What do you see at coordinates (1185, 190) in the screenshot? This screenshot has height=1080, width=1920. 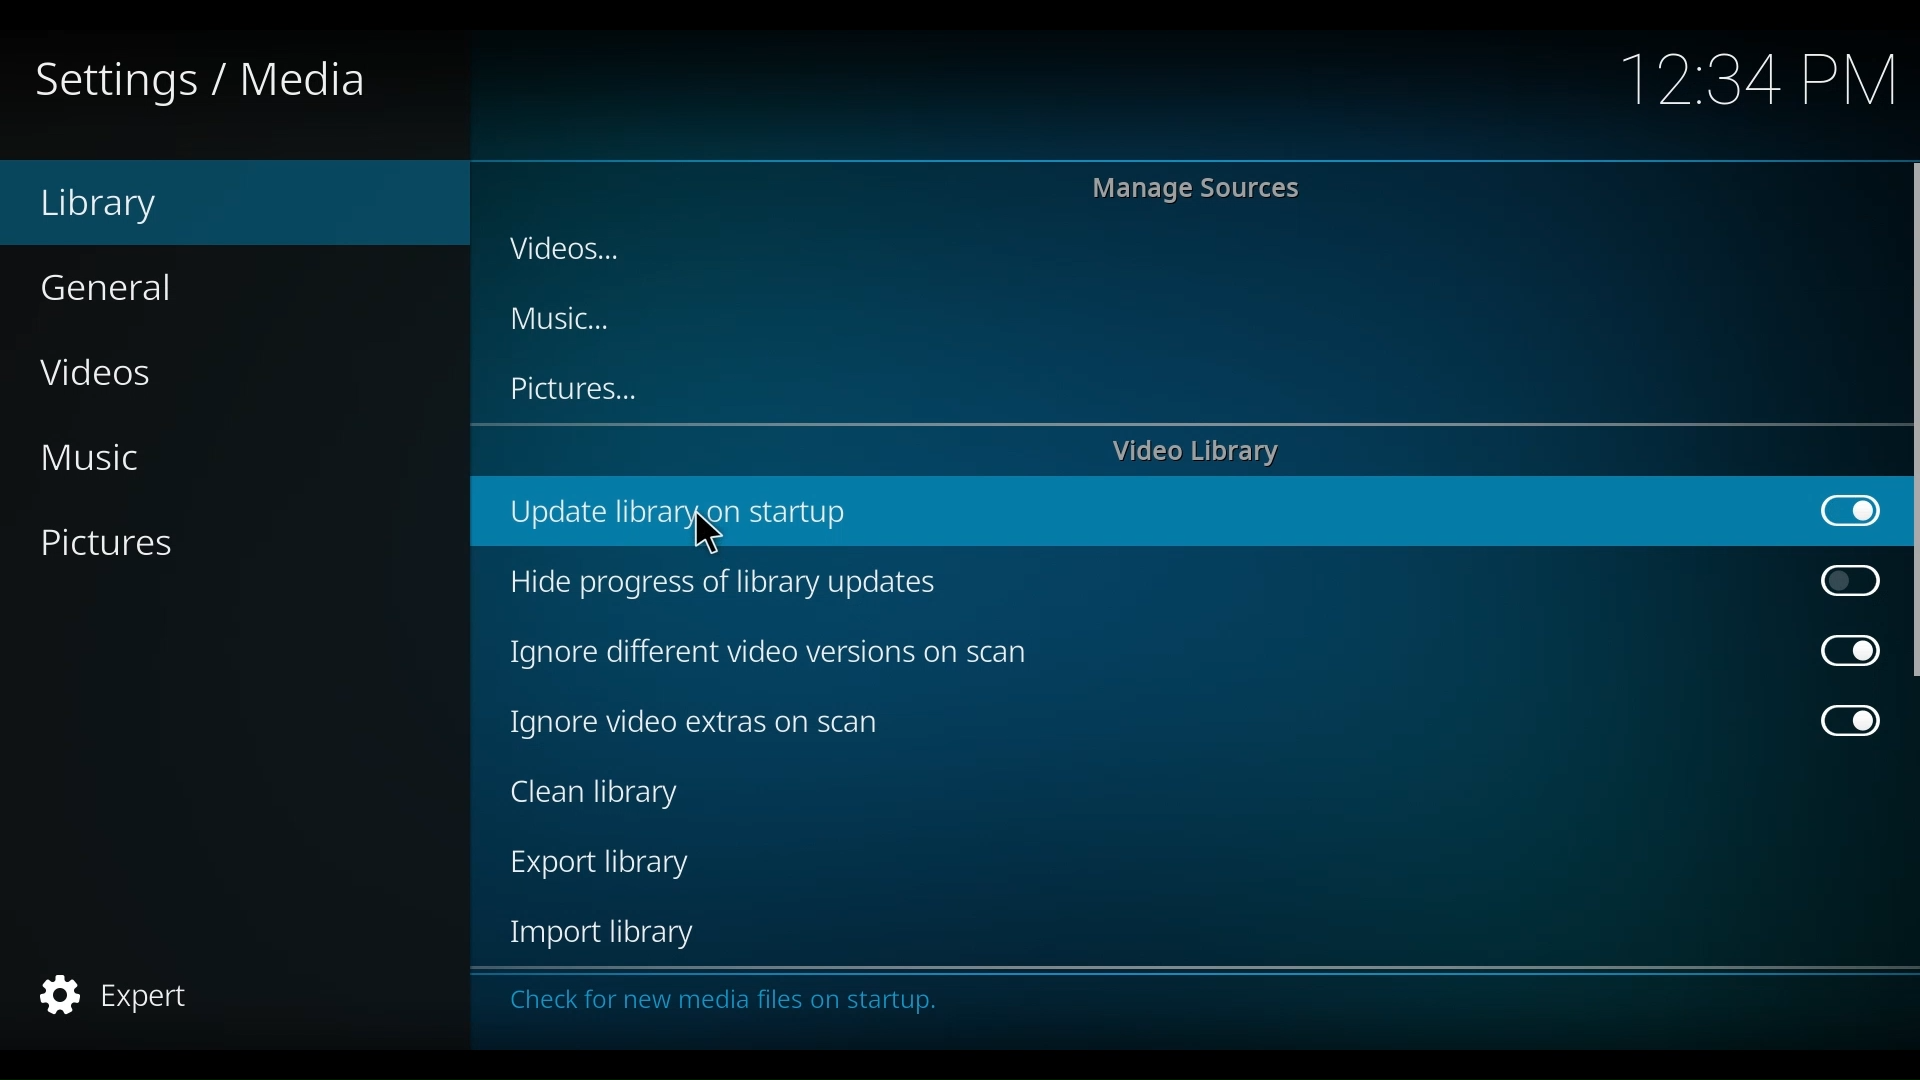 I see `Manage Sources` at bounding box center [1185, 190].